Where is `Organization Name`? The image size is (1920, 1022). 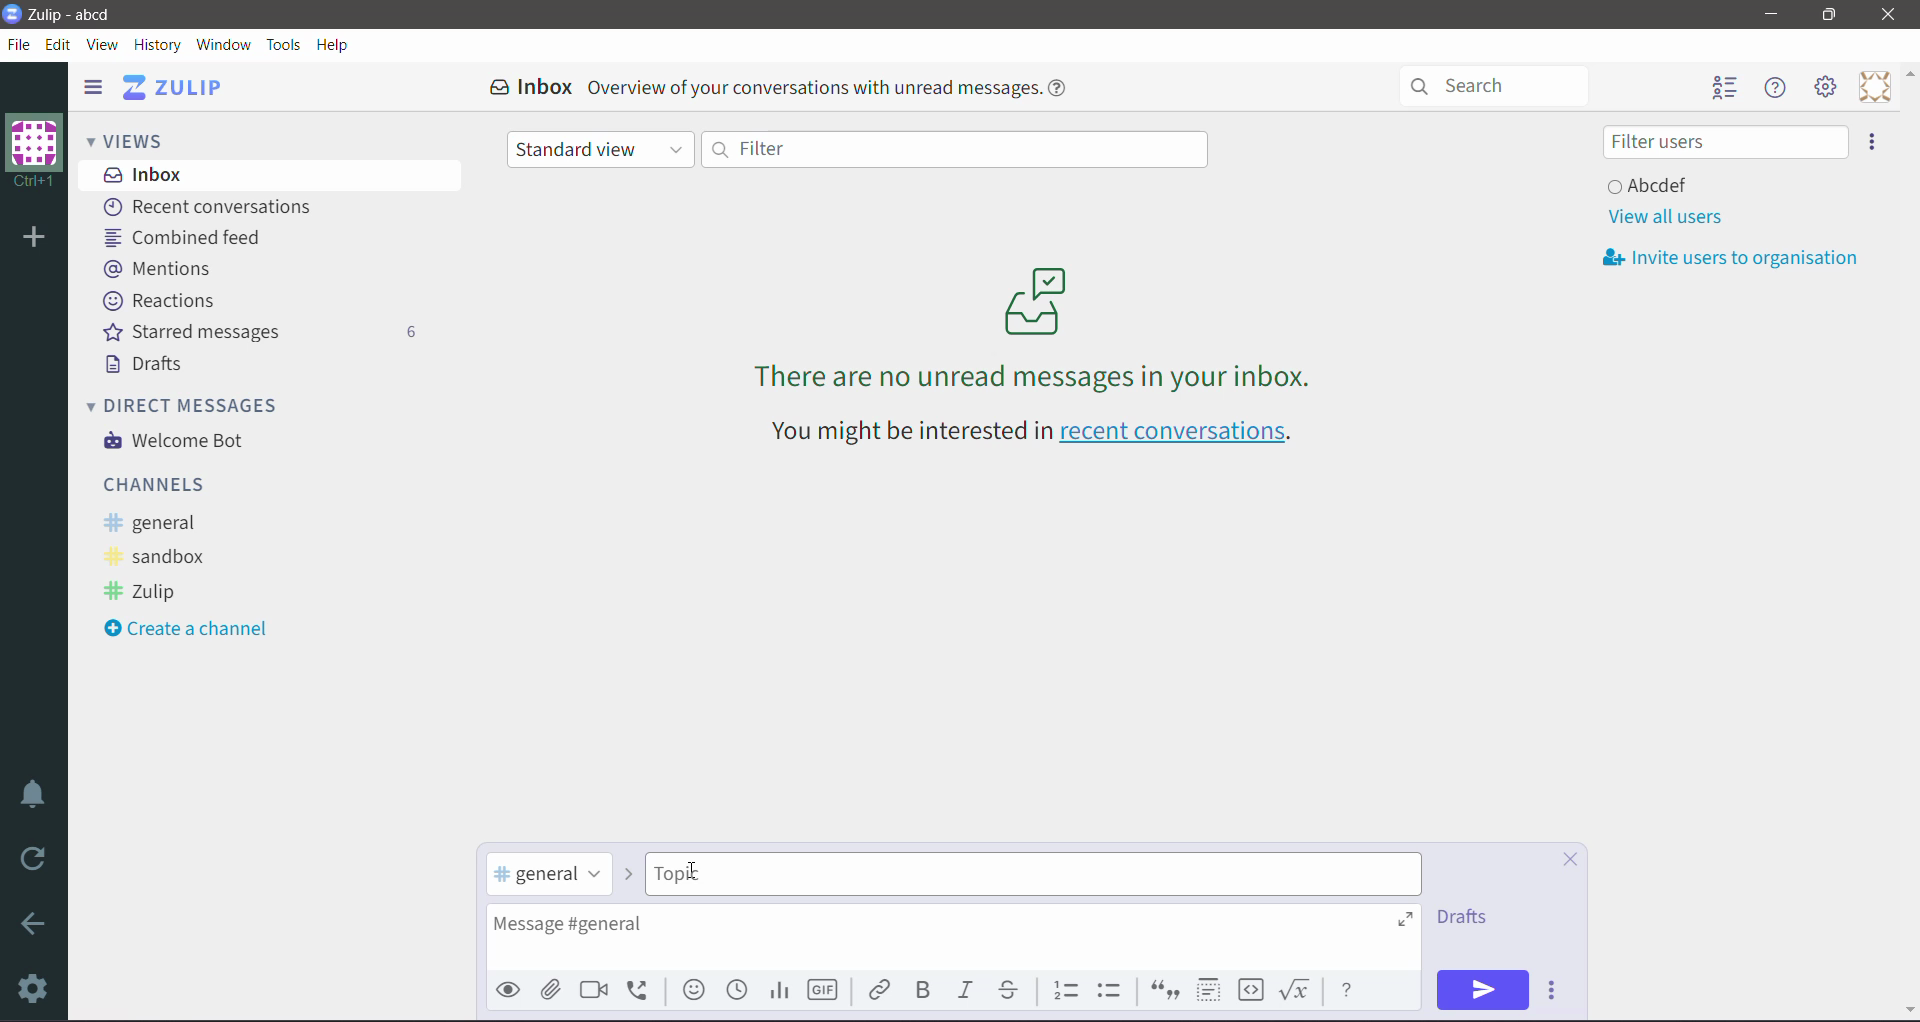 Organization Name is located at coordinates (34, 151).